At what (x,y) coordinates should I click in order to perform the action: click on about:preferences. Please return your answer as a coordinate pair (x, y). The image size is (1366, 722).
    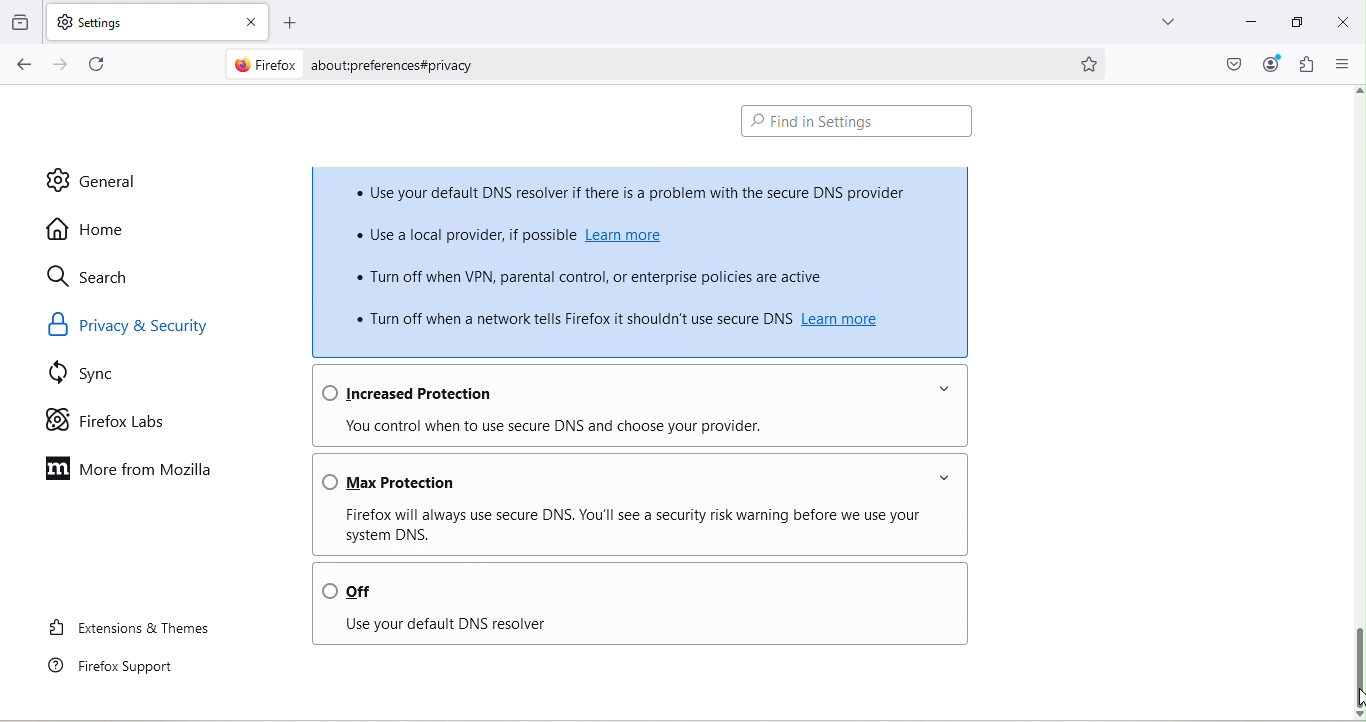
    Looking at the image, I should click on (682, 62).